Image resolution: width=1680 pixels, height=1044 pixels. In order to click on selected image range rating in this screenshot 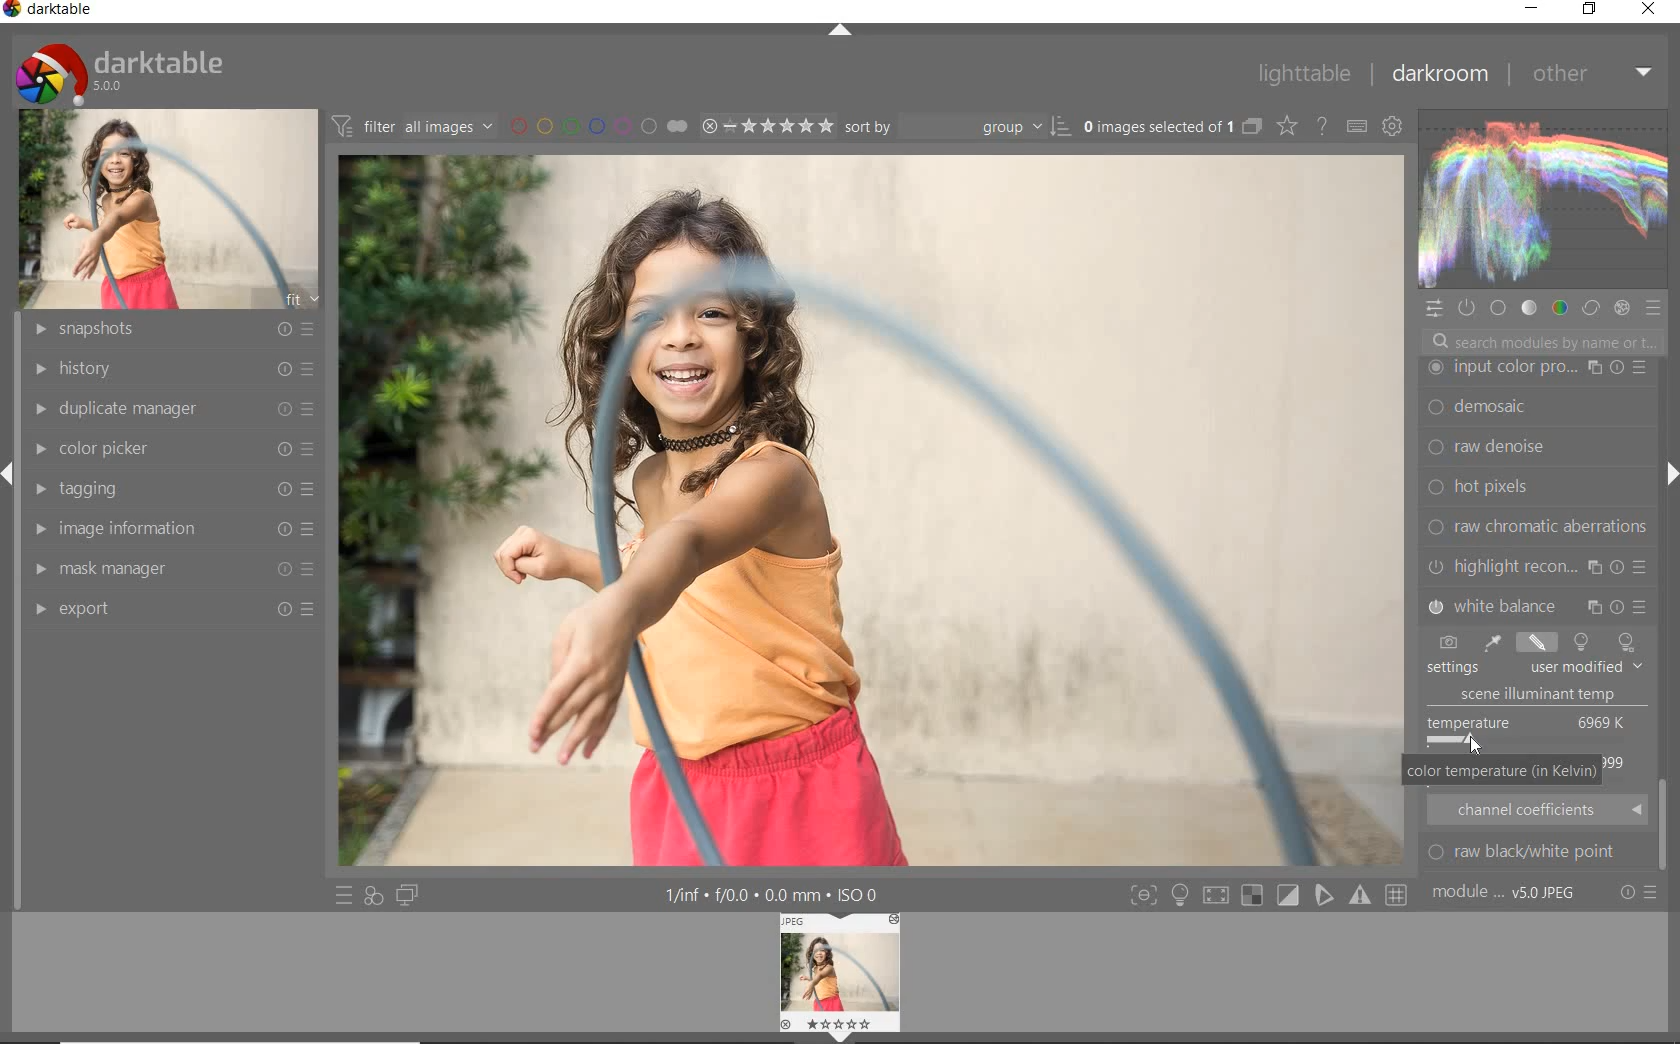, I will do `click(766, 124)`.